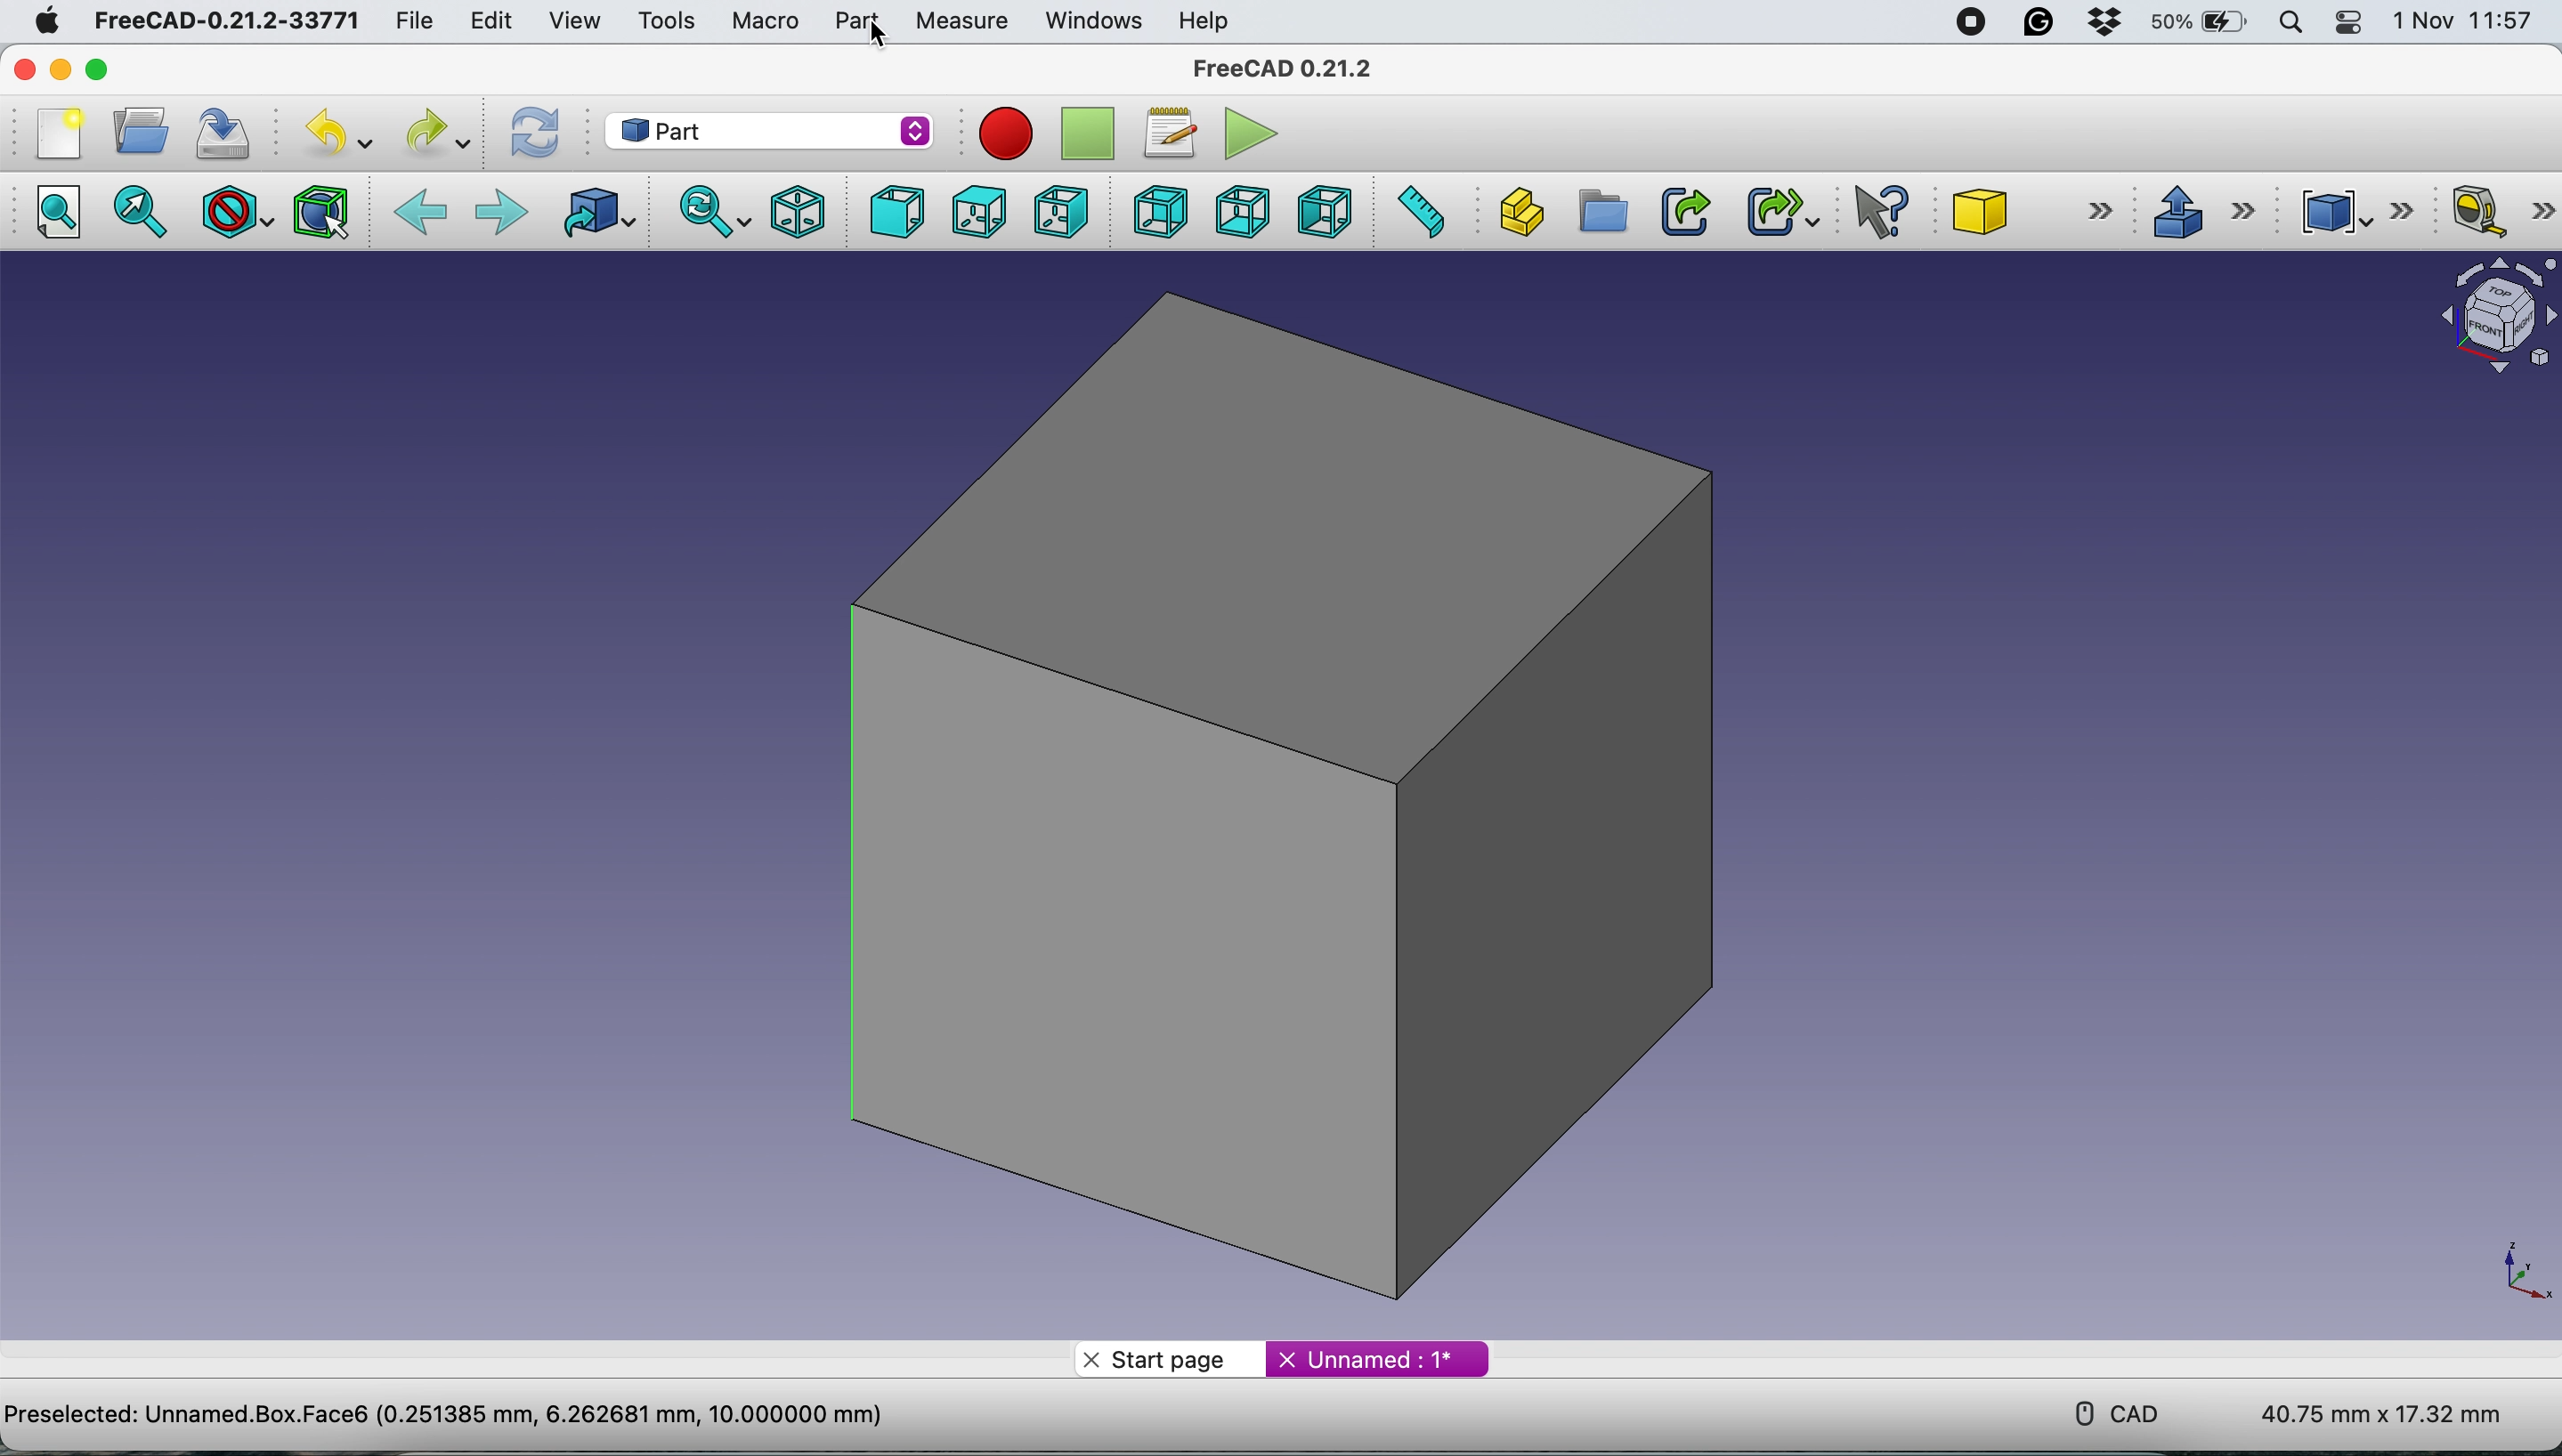  What do you see at coordinates (1374, 1361) in the screenshot?
I see `unnamed` at bounding box center [1374, 1361].